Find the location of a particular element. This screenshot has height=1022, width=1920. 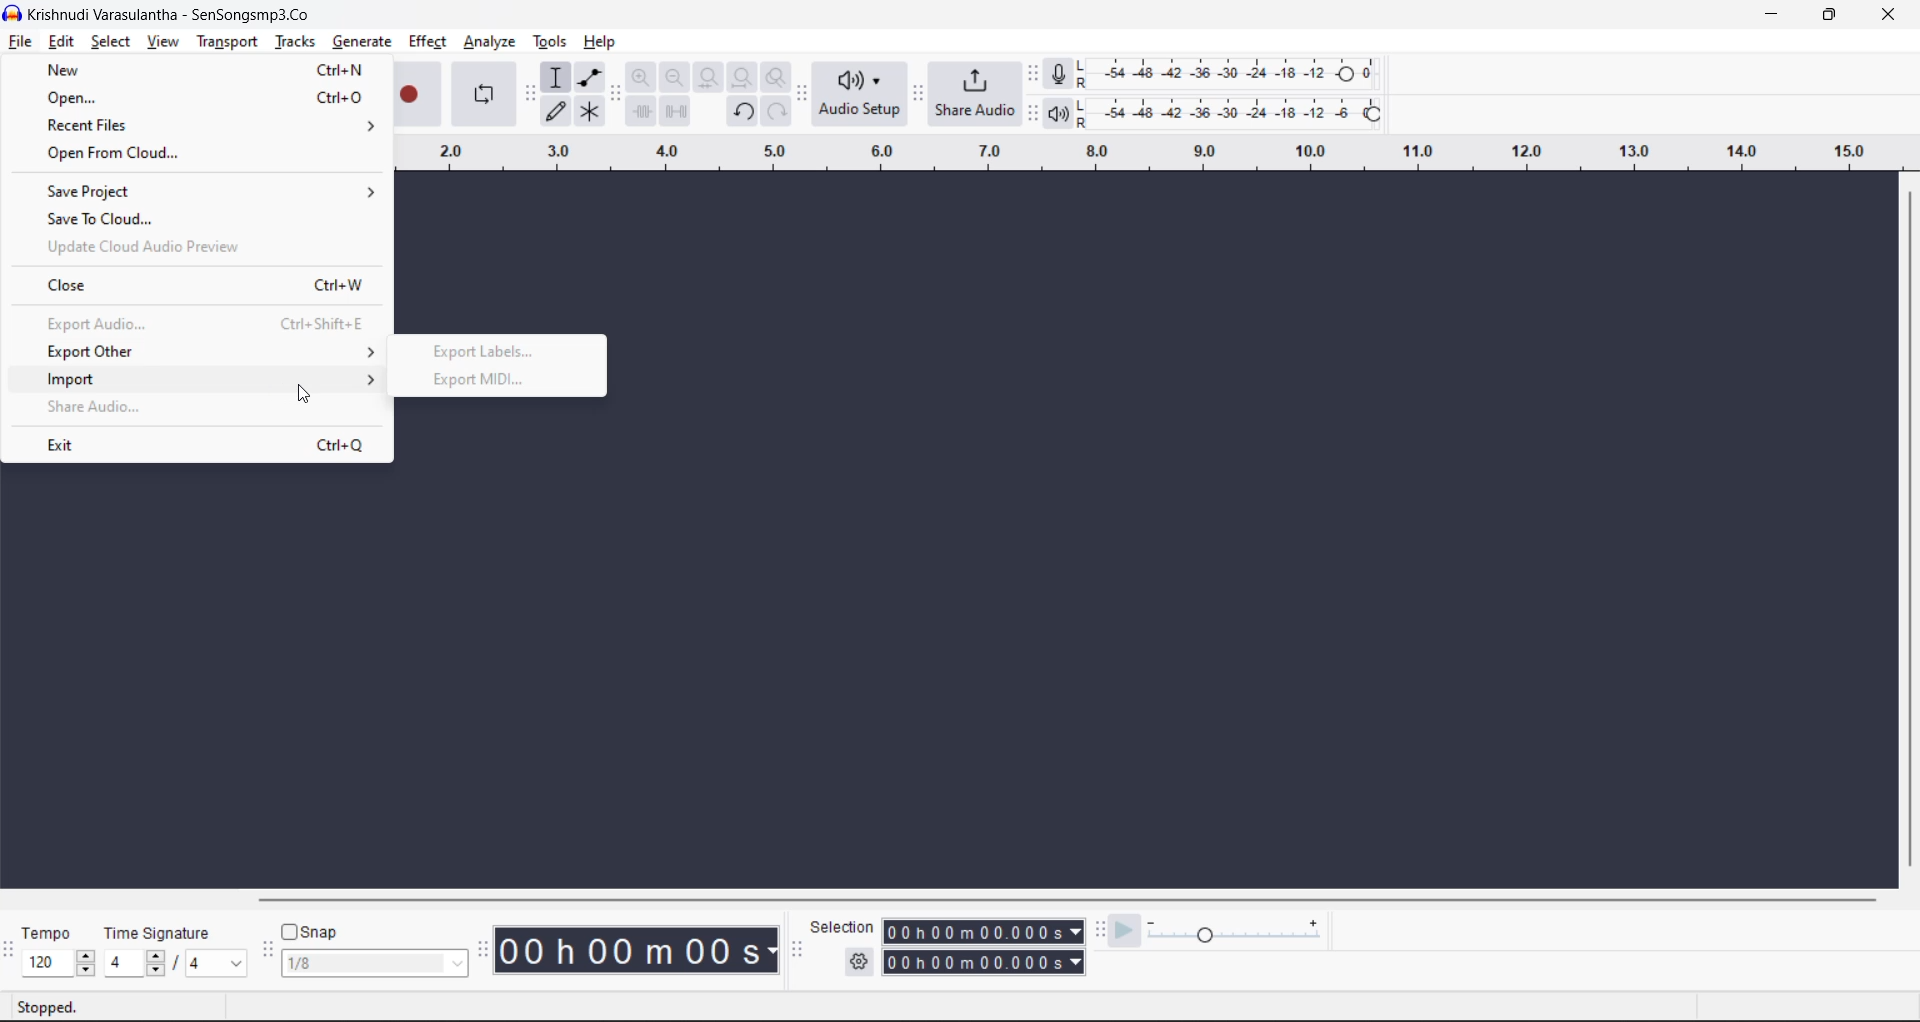

recording meter tool bar is located at coordinates (1034, 75).